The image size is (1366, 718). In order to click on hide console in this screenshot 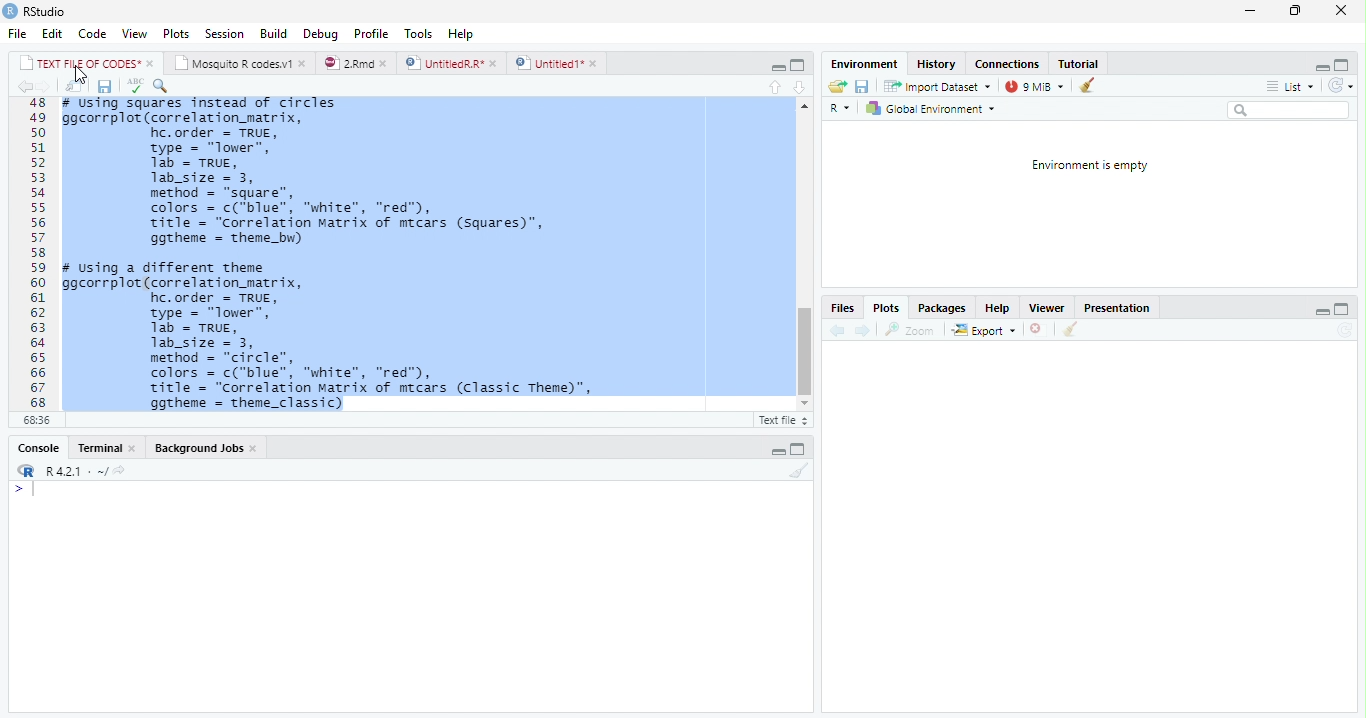, I will do `click(800, 447)`.